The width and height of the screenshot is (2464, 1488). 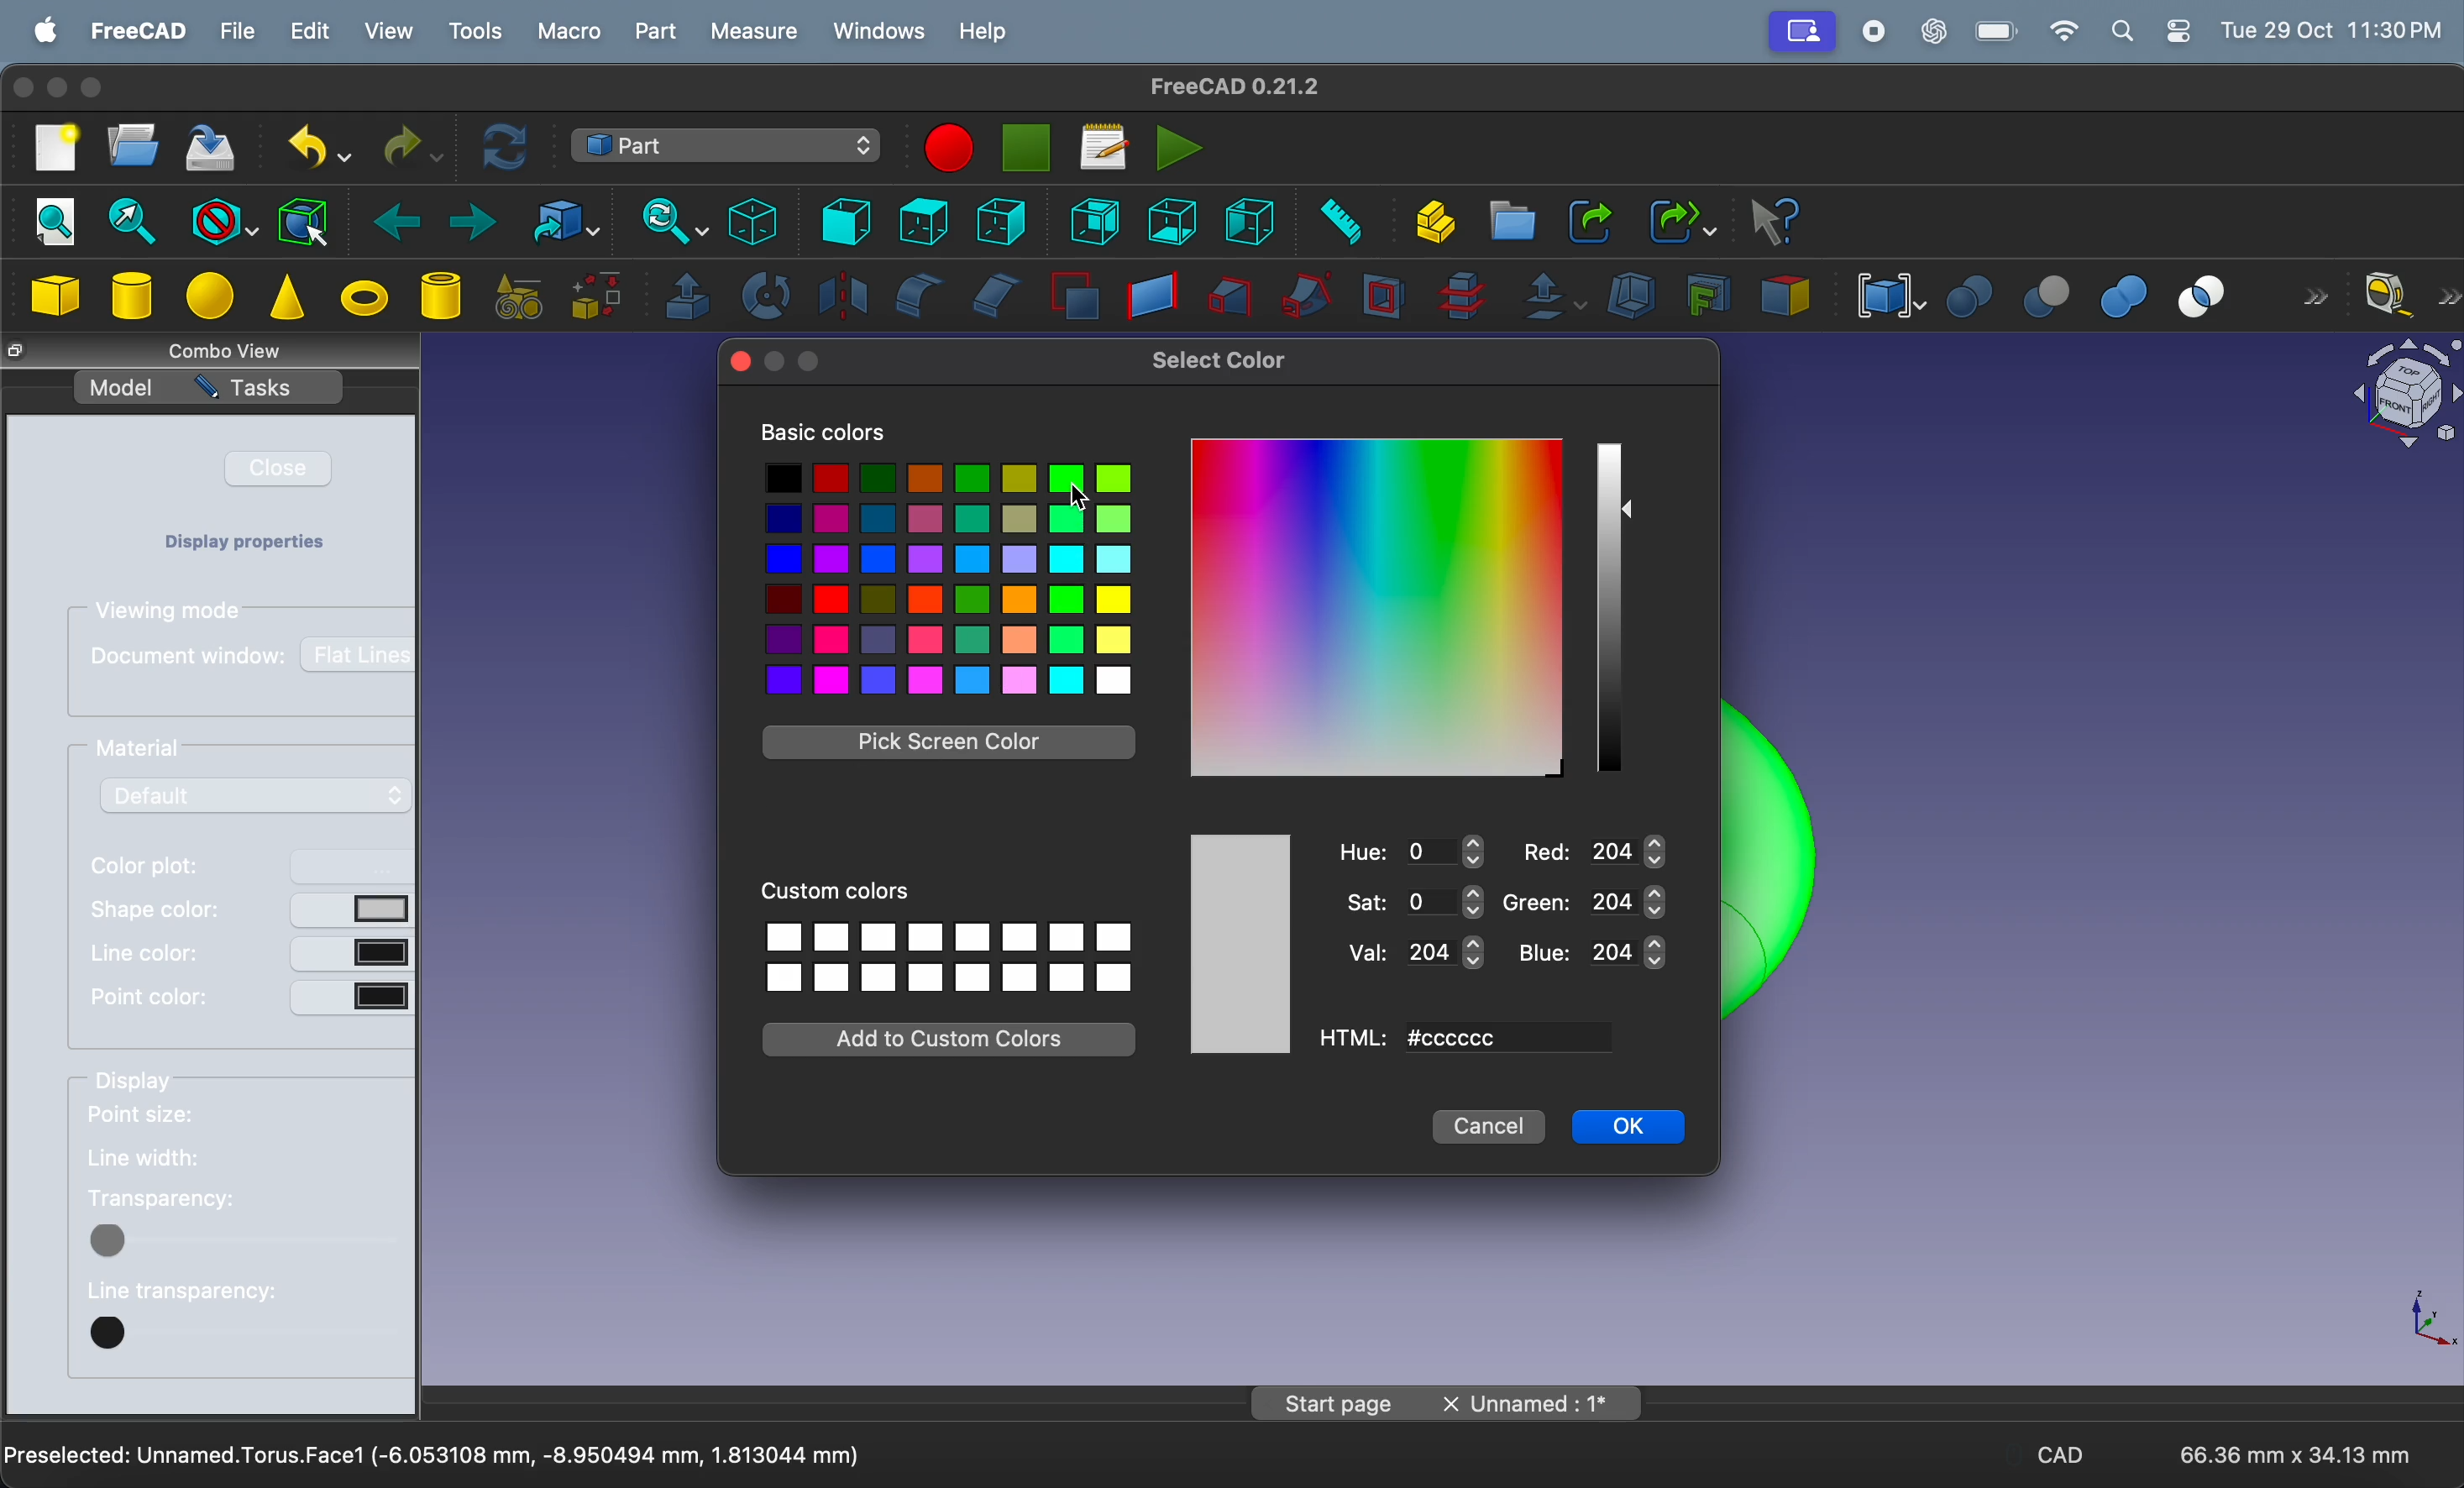 I want to click on marco, so click(x=569, y=29).